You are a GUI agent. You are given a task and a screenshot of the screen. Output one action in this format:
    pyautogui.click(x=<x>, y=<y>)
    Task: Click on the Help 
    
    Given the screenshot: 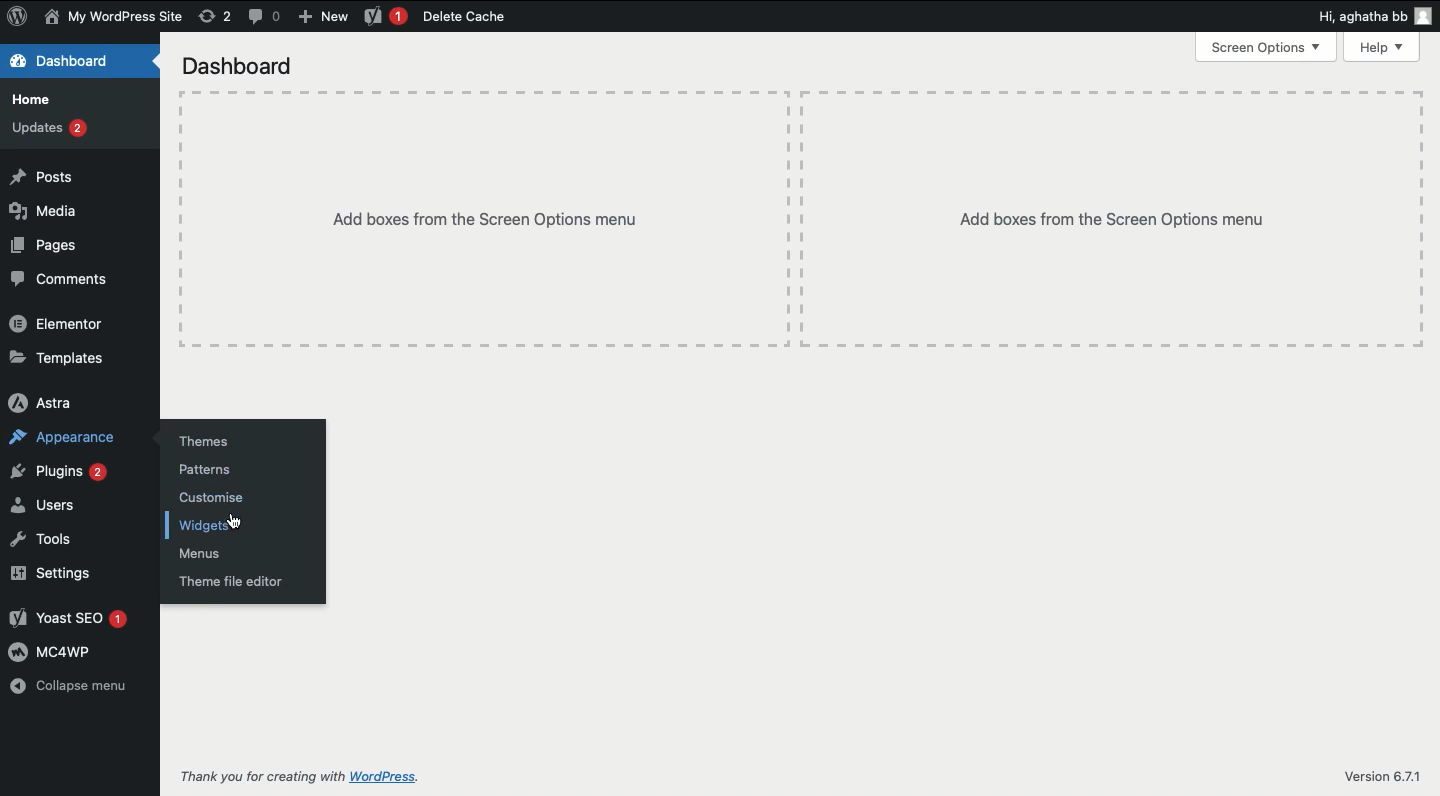 What is the action you would take?
    pyautogui.click(x=1377, y=47)
    